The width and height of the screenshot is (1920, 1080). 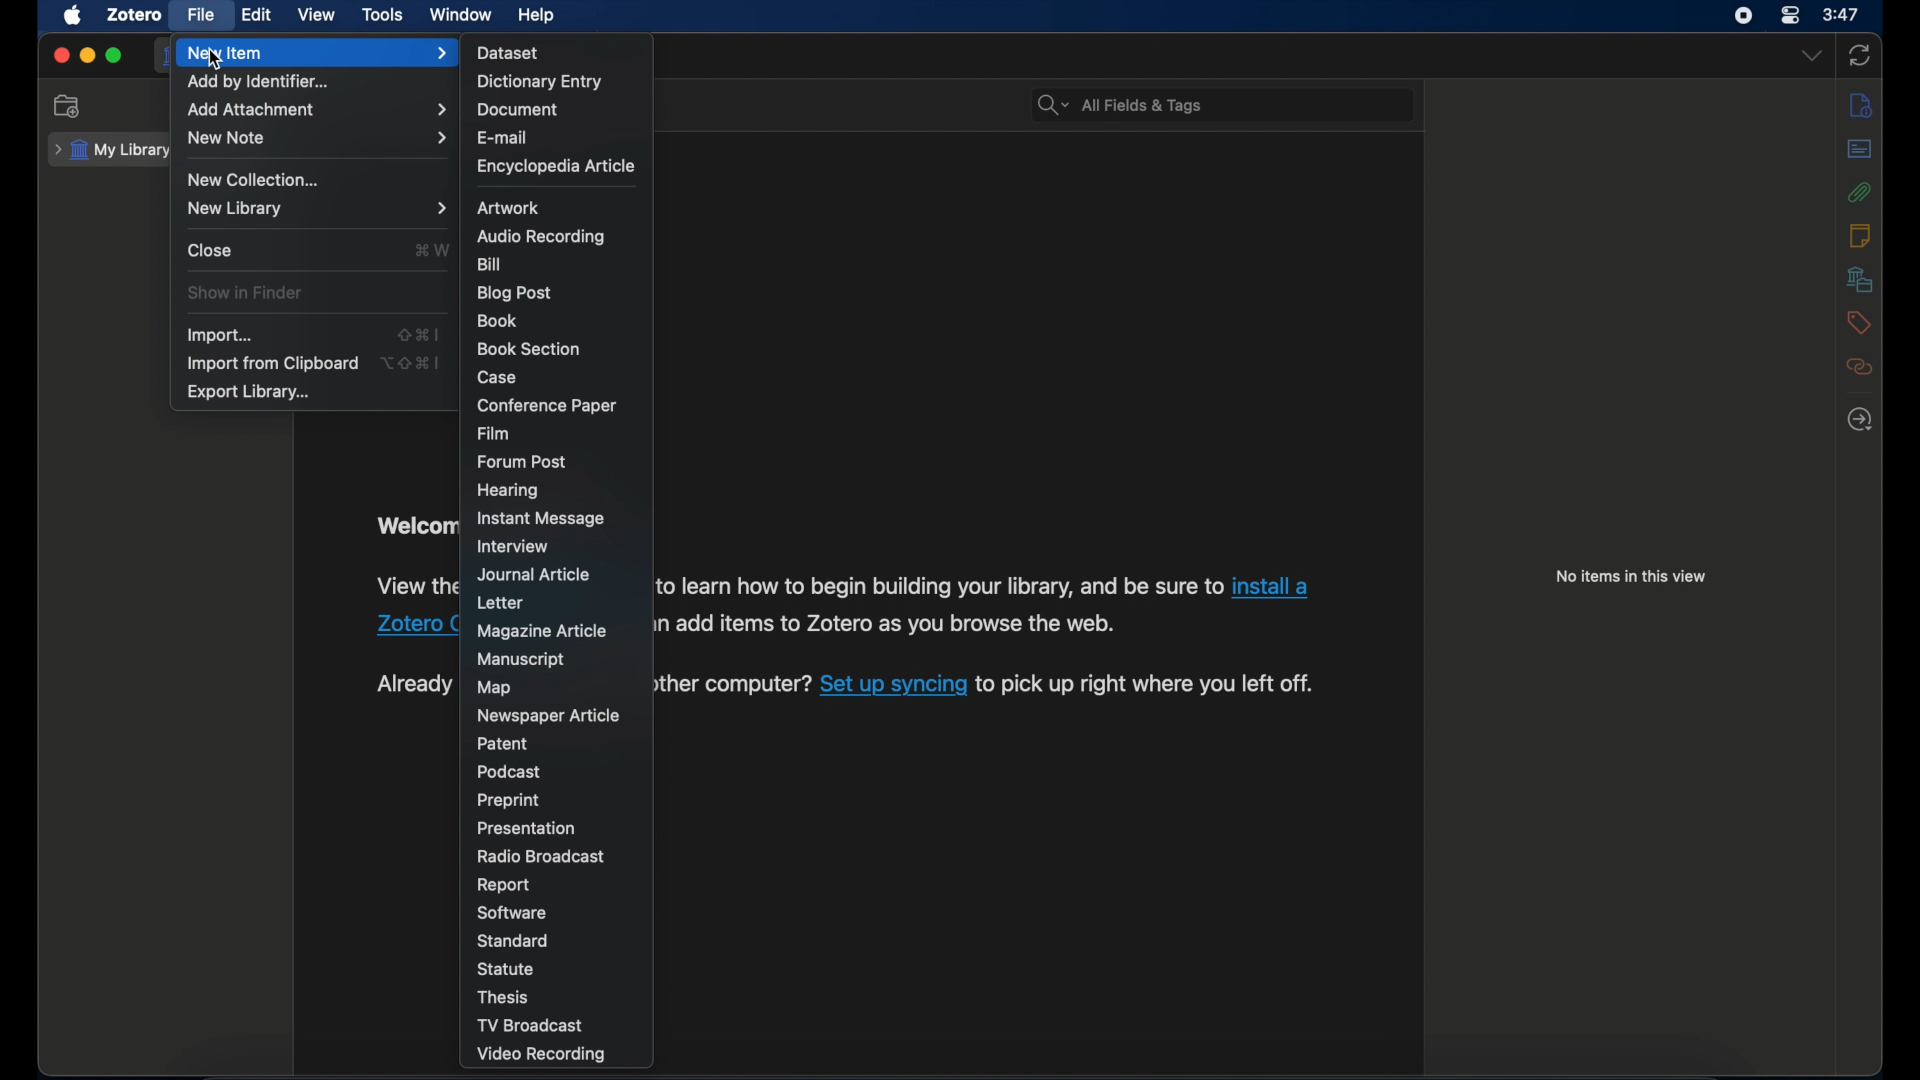 What do you see at coordinates (317, 109) in the screenshot?
I see `add attachment` at bounding box center [317, 109].